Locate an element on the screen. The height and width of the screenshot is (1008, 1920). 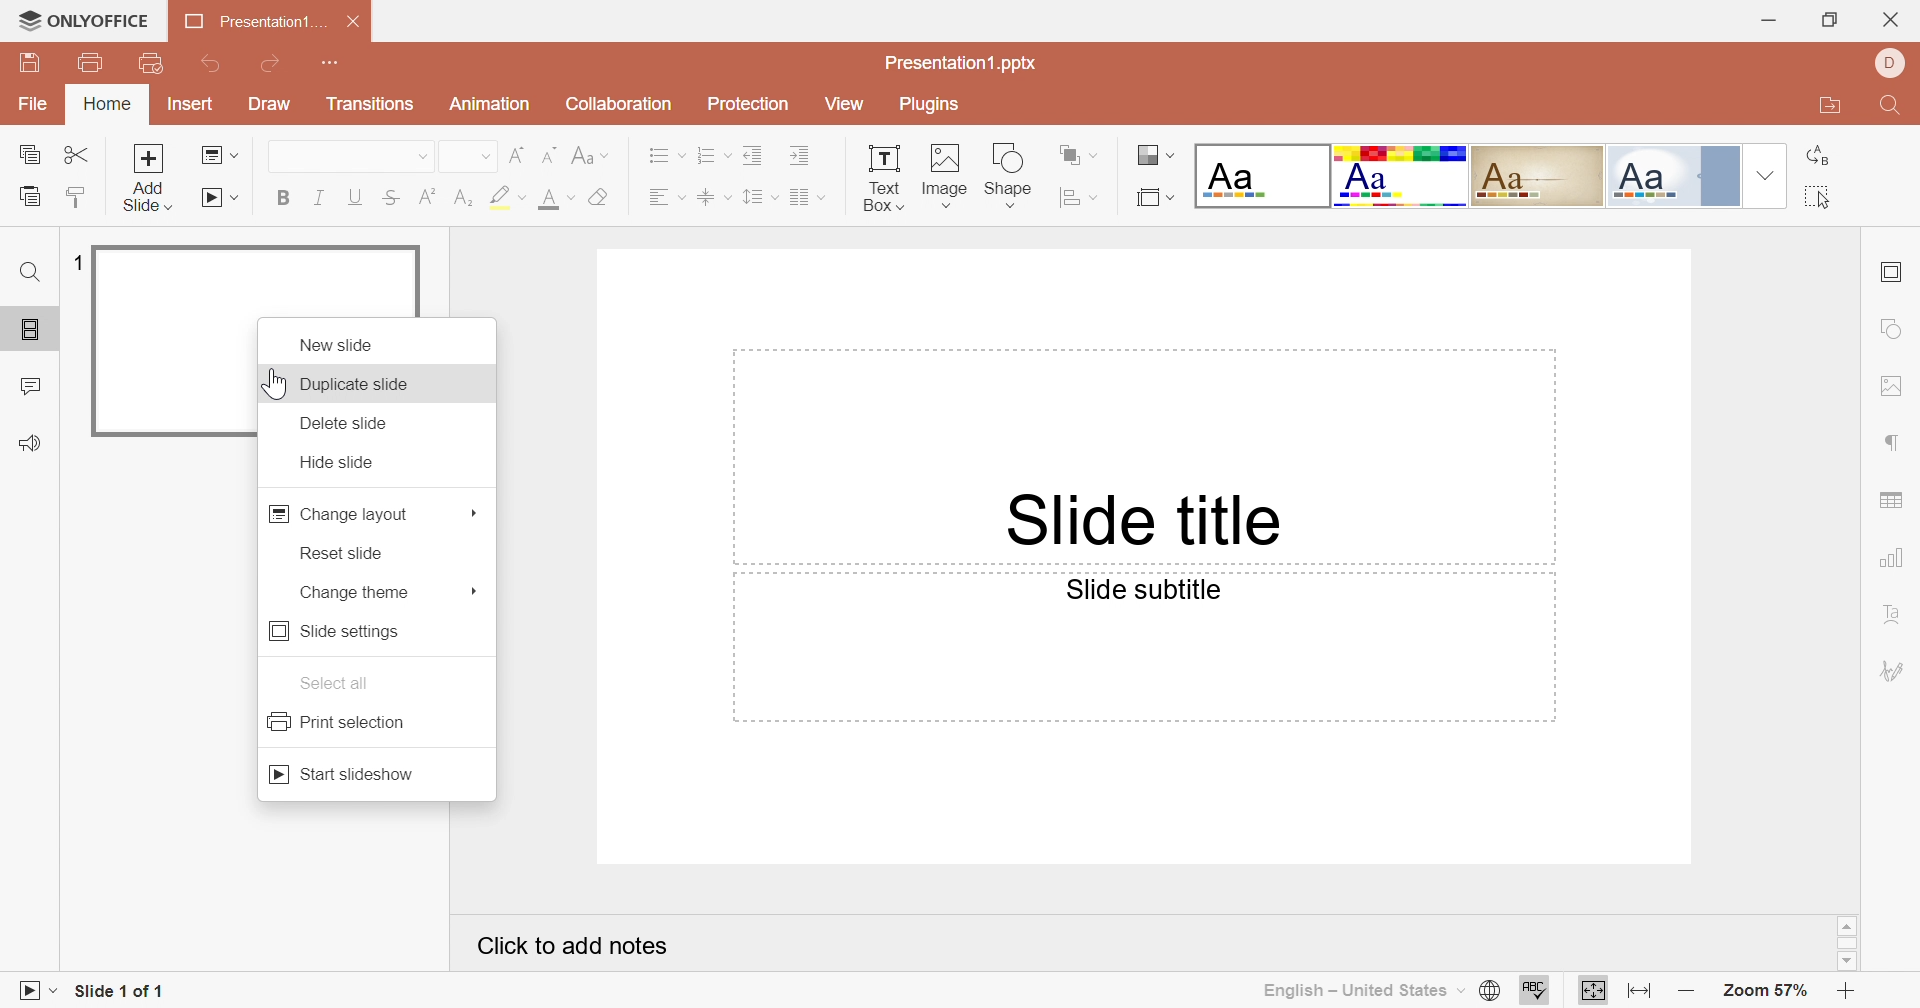
Profile is located at coordinates (1891, 65).